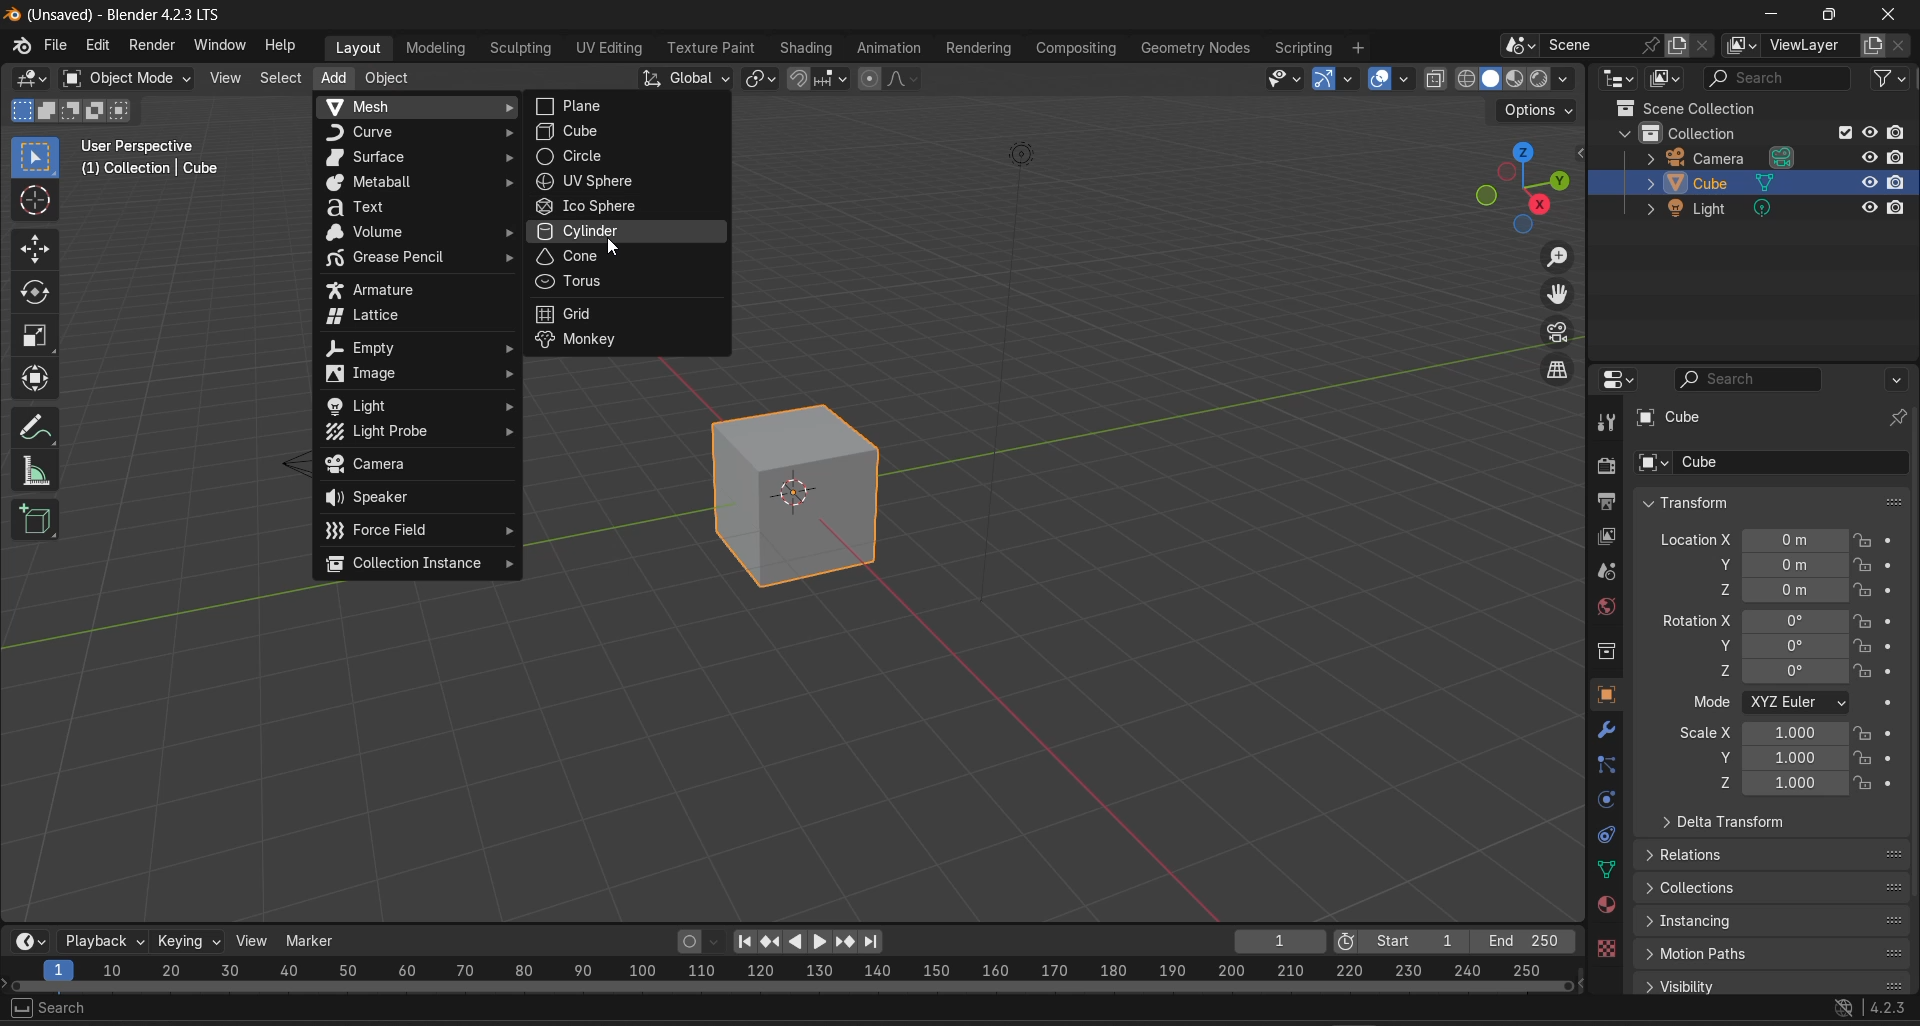 The height and width of the screenshot is (1026, 1920). Describe the element at coordinates (421, 208) in the screenshot. I see `text` at that location.